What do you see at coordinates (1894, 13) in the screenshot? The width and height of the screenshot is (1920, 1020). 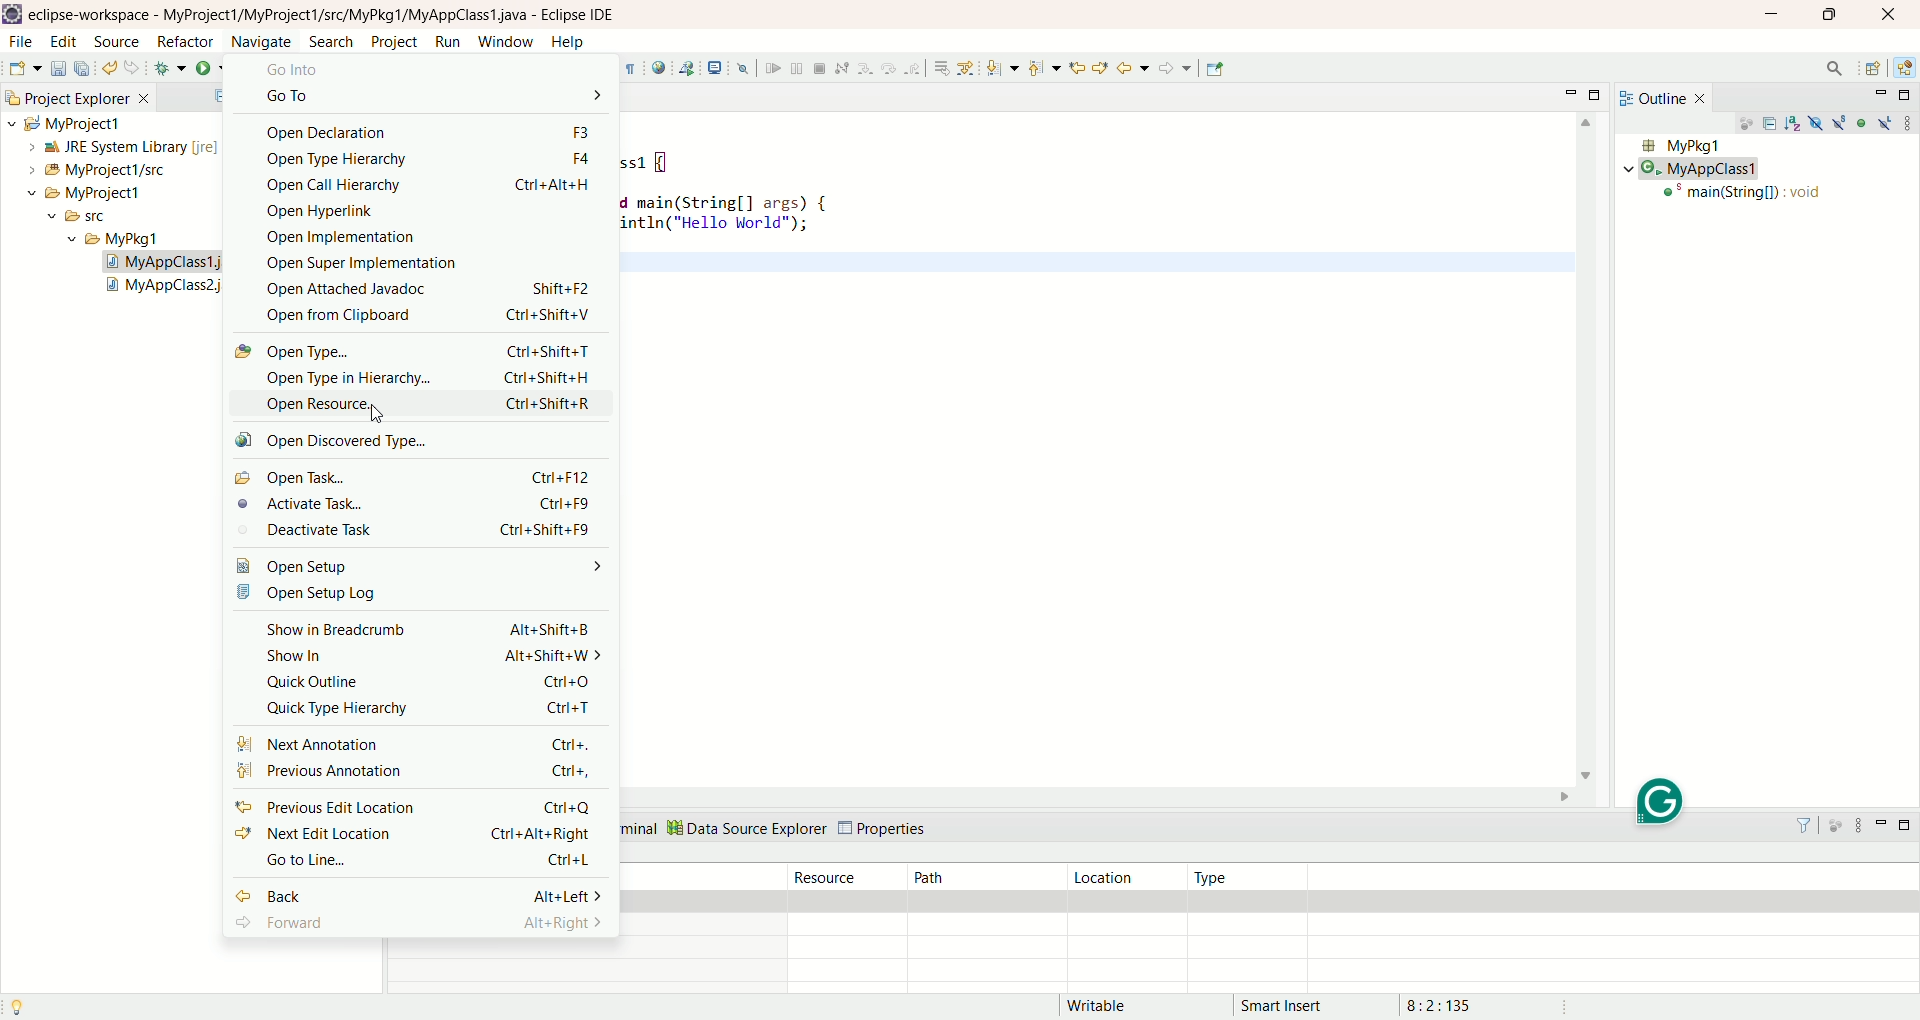 I see `close` at bounding box center [1894, 13].